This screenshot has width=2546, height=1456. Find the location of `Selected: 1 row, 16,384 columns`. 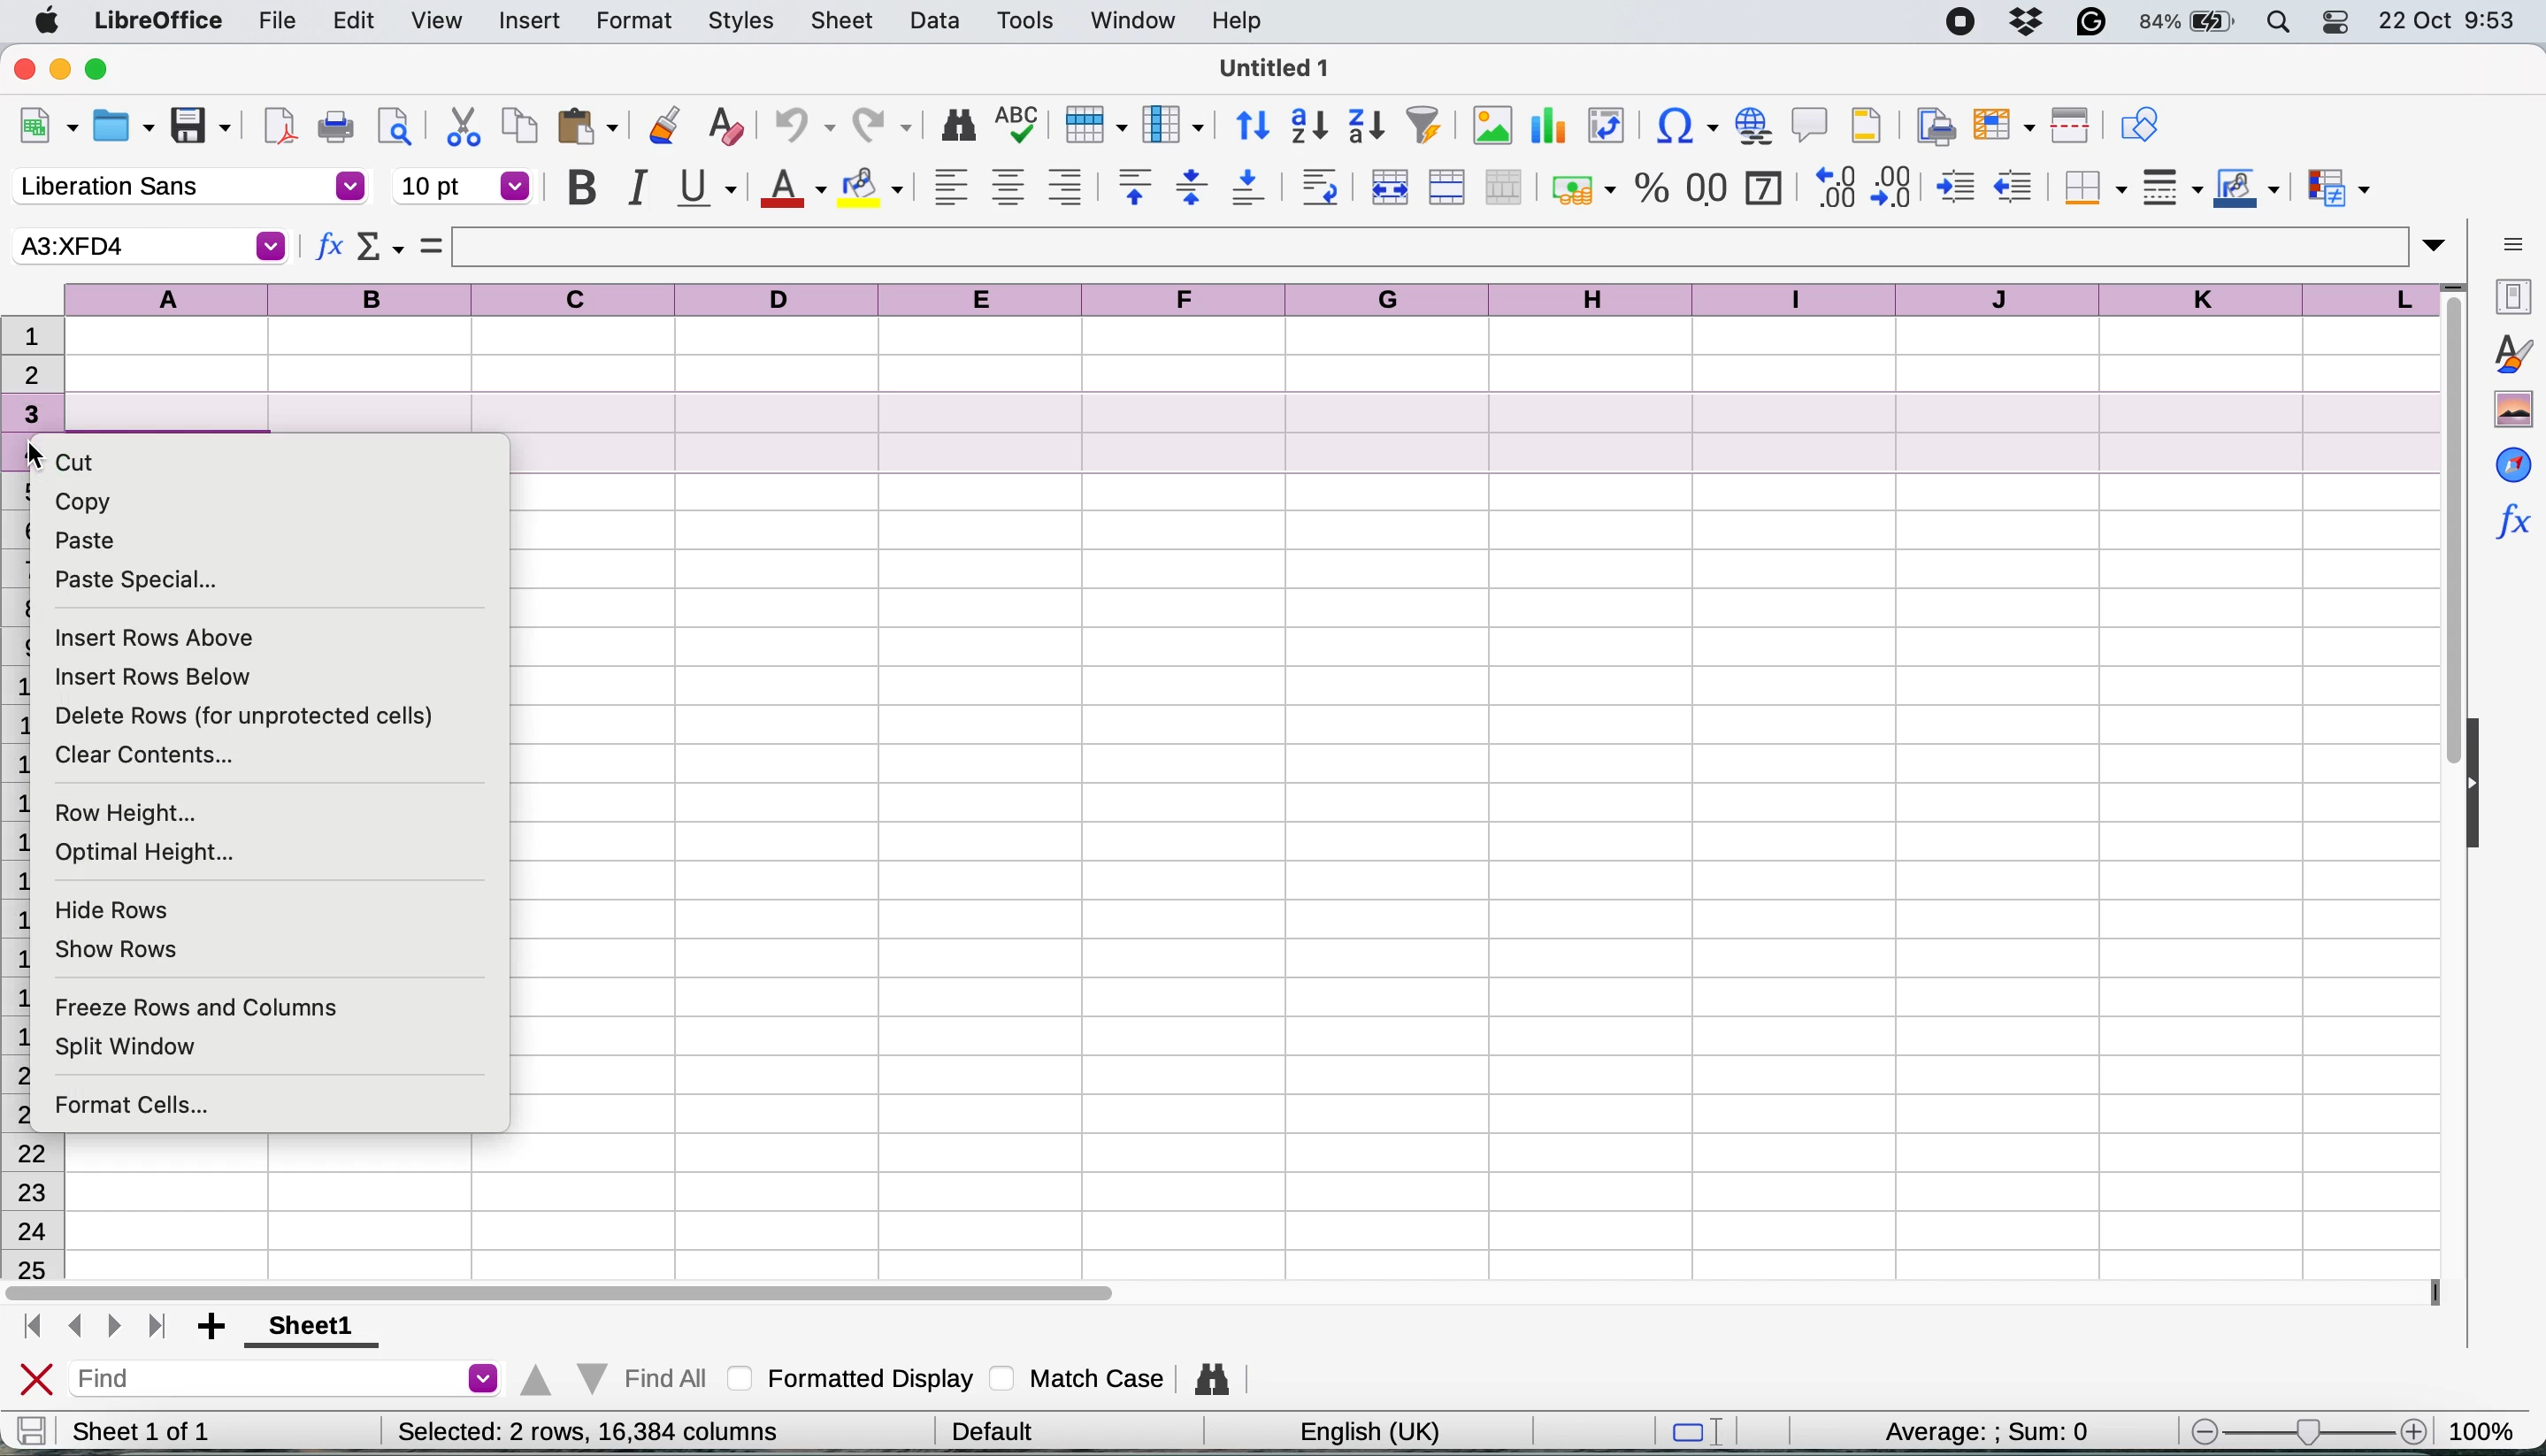

Selected: 1 row, 16,384 columns is located at coordinates (581, 1431).